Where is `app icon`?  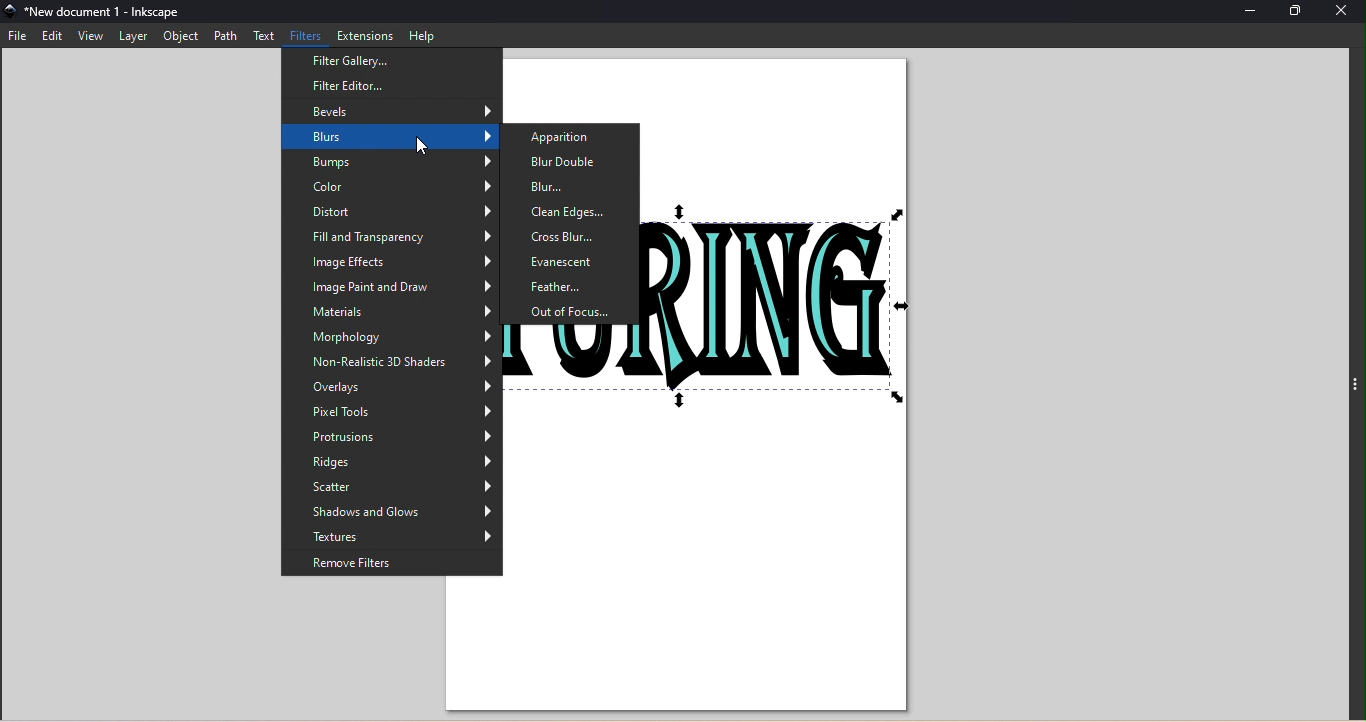 app icon is located at coordinates (11, 13).